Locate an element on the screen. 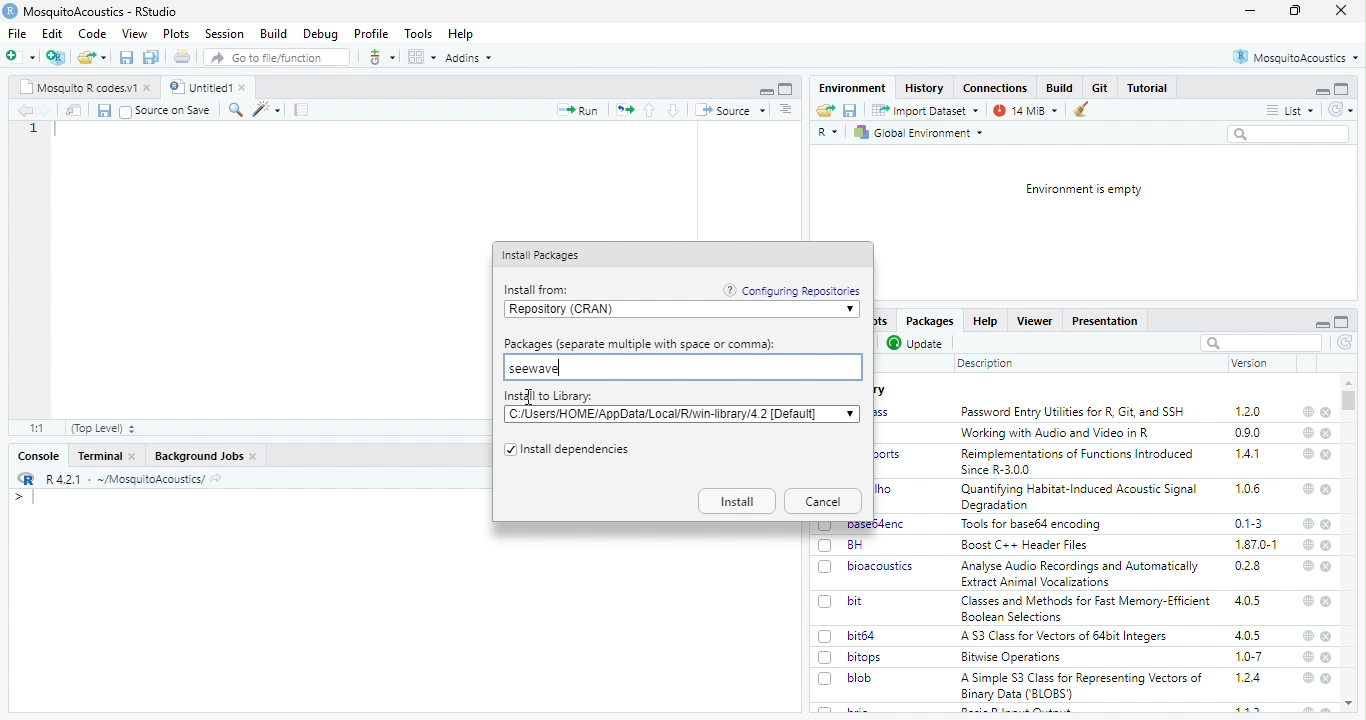 The image size is (1366, 720). Password Entry Utilities for R, Git, and SSH. is located at coordinates (1075, 411).